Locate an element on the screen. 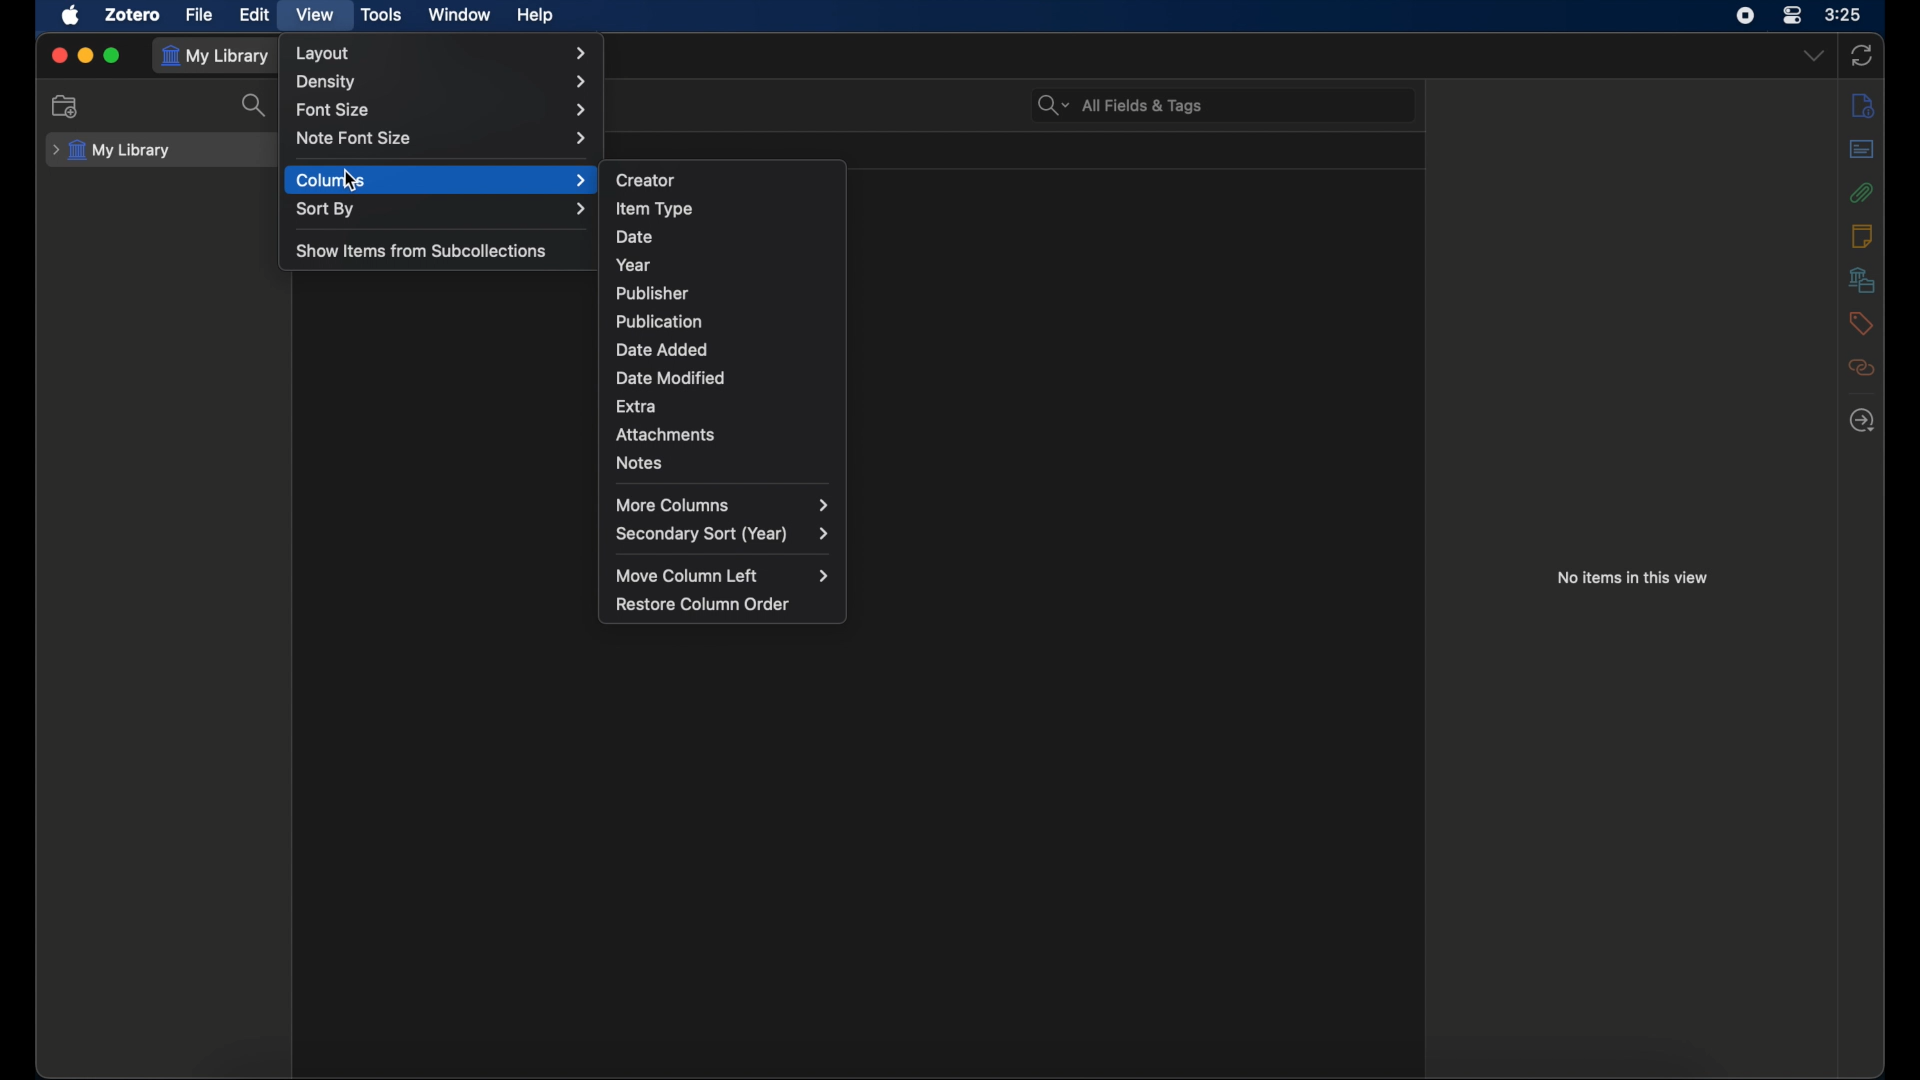 Image resolution: width=1920 pixels, height=1080 pixels. date is located at coordinates (634, 236).